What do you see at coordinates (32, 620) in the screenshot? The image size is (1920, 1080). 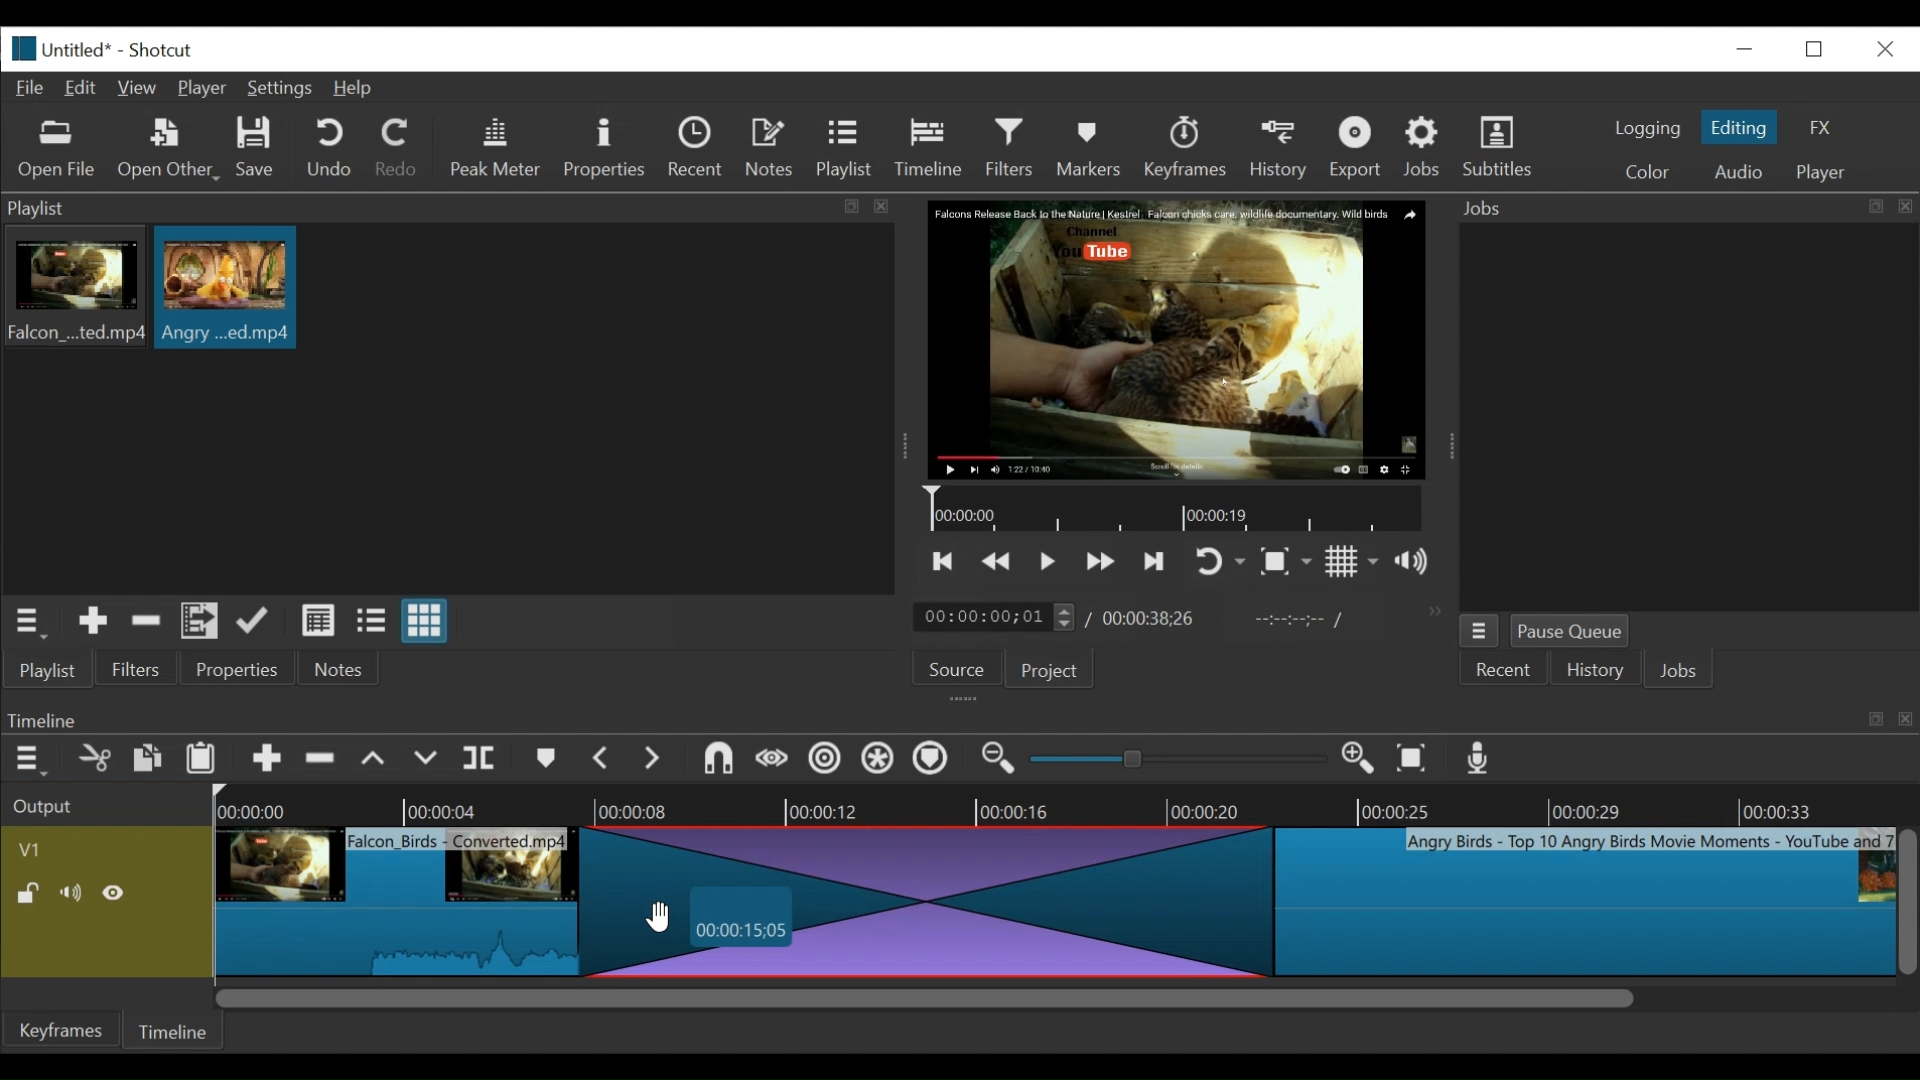 I see `playlist menu` at bounding box center [32, 620].